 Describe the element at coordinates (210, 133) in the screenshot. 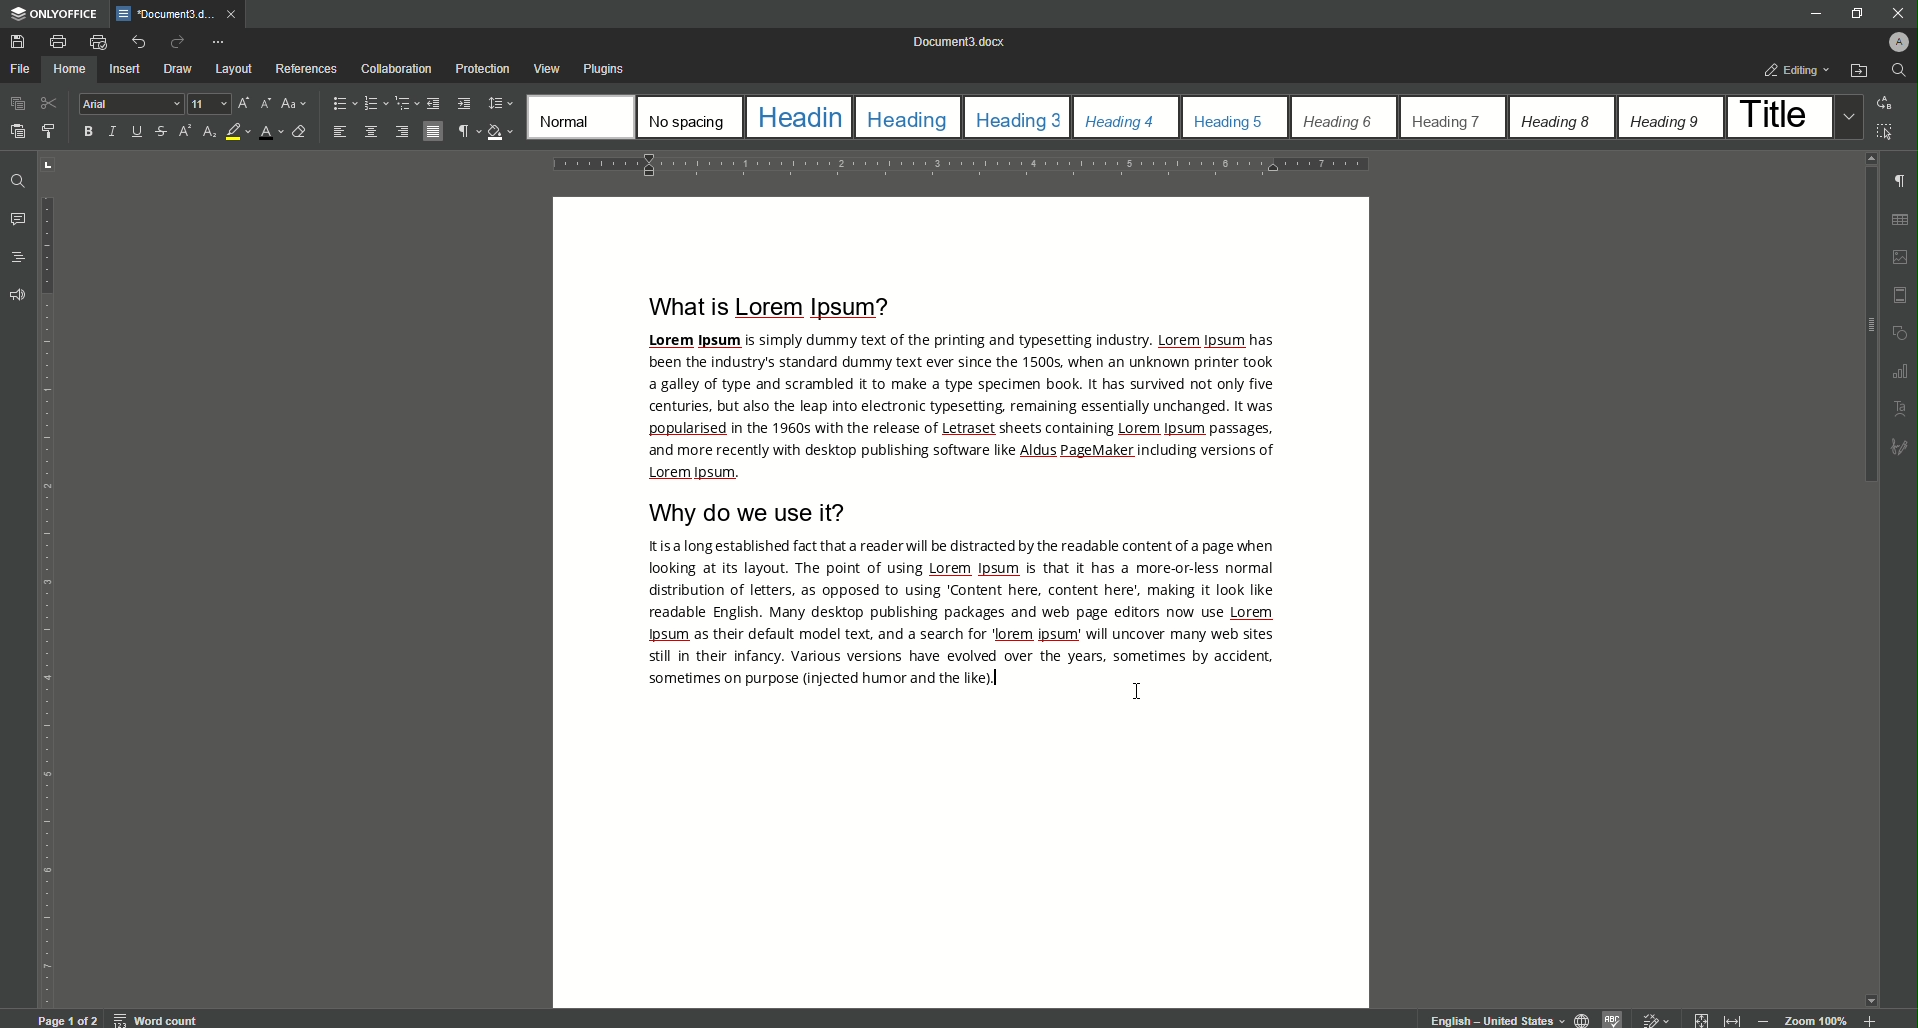

I see `Subscript` at that location.